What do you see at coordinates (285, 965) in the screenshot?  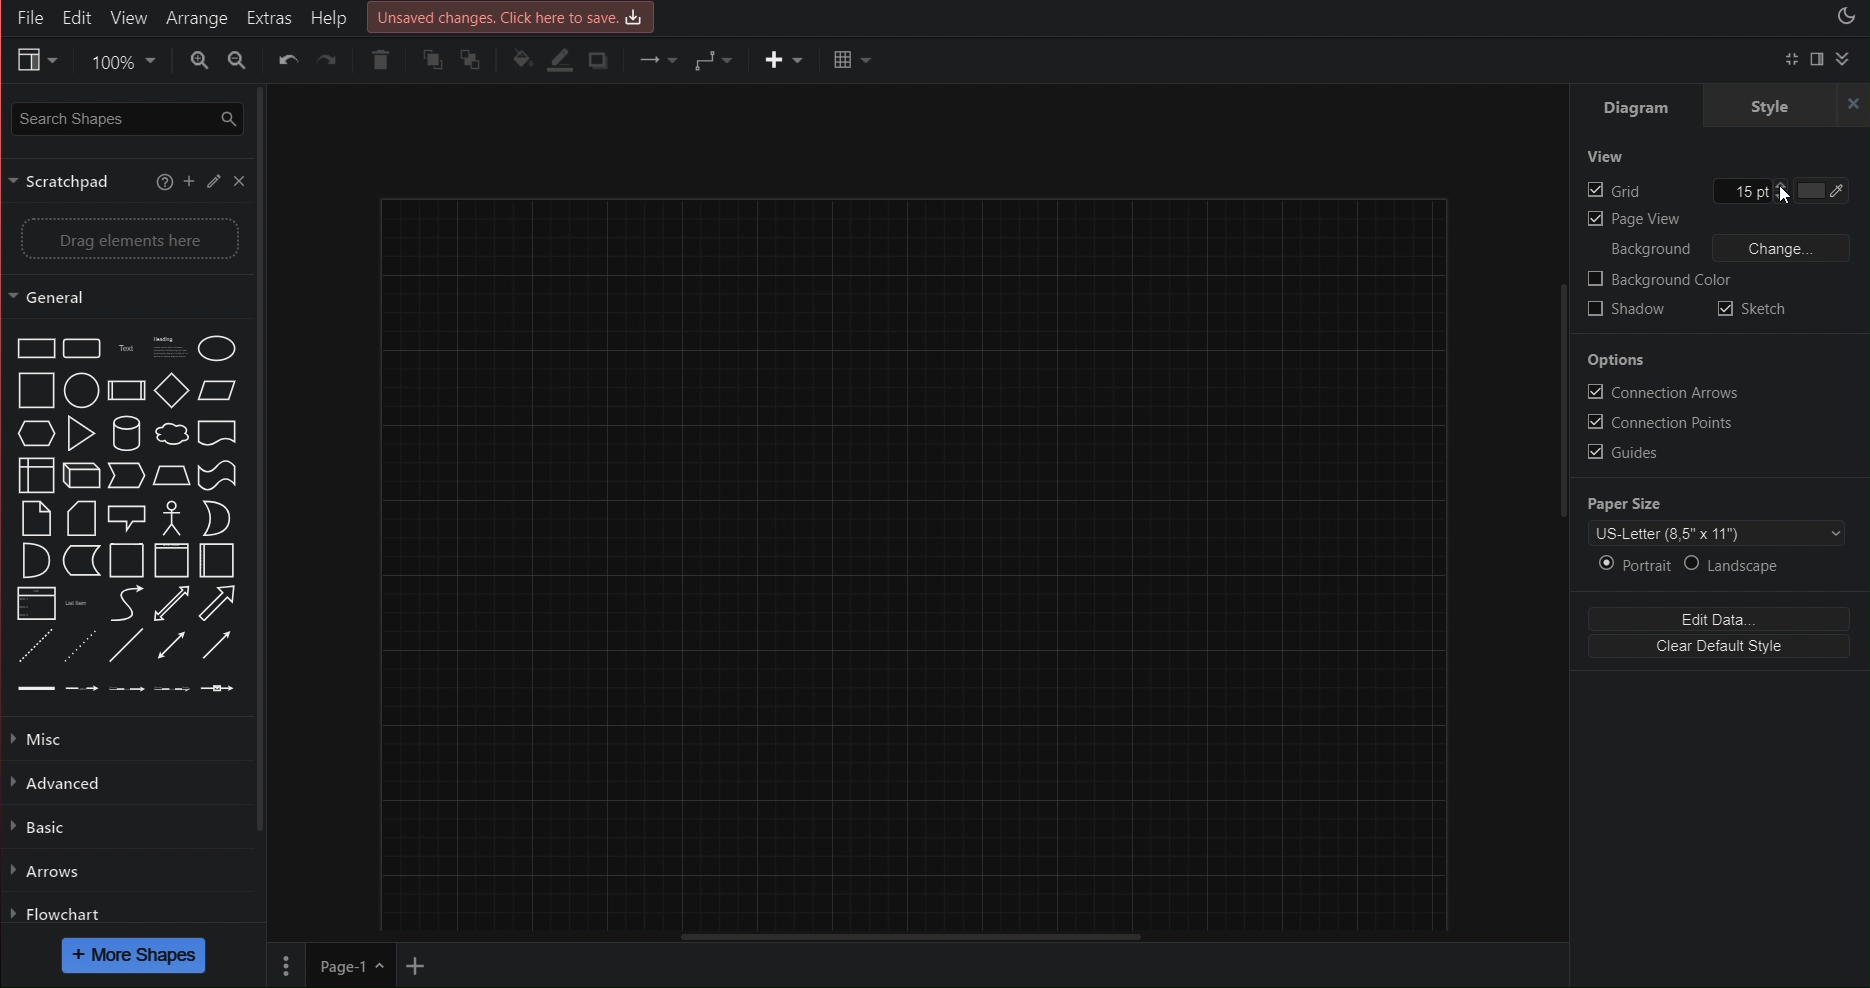 I see `Pages` at bounding box center [285, 965].